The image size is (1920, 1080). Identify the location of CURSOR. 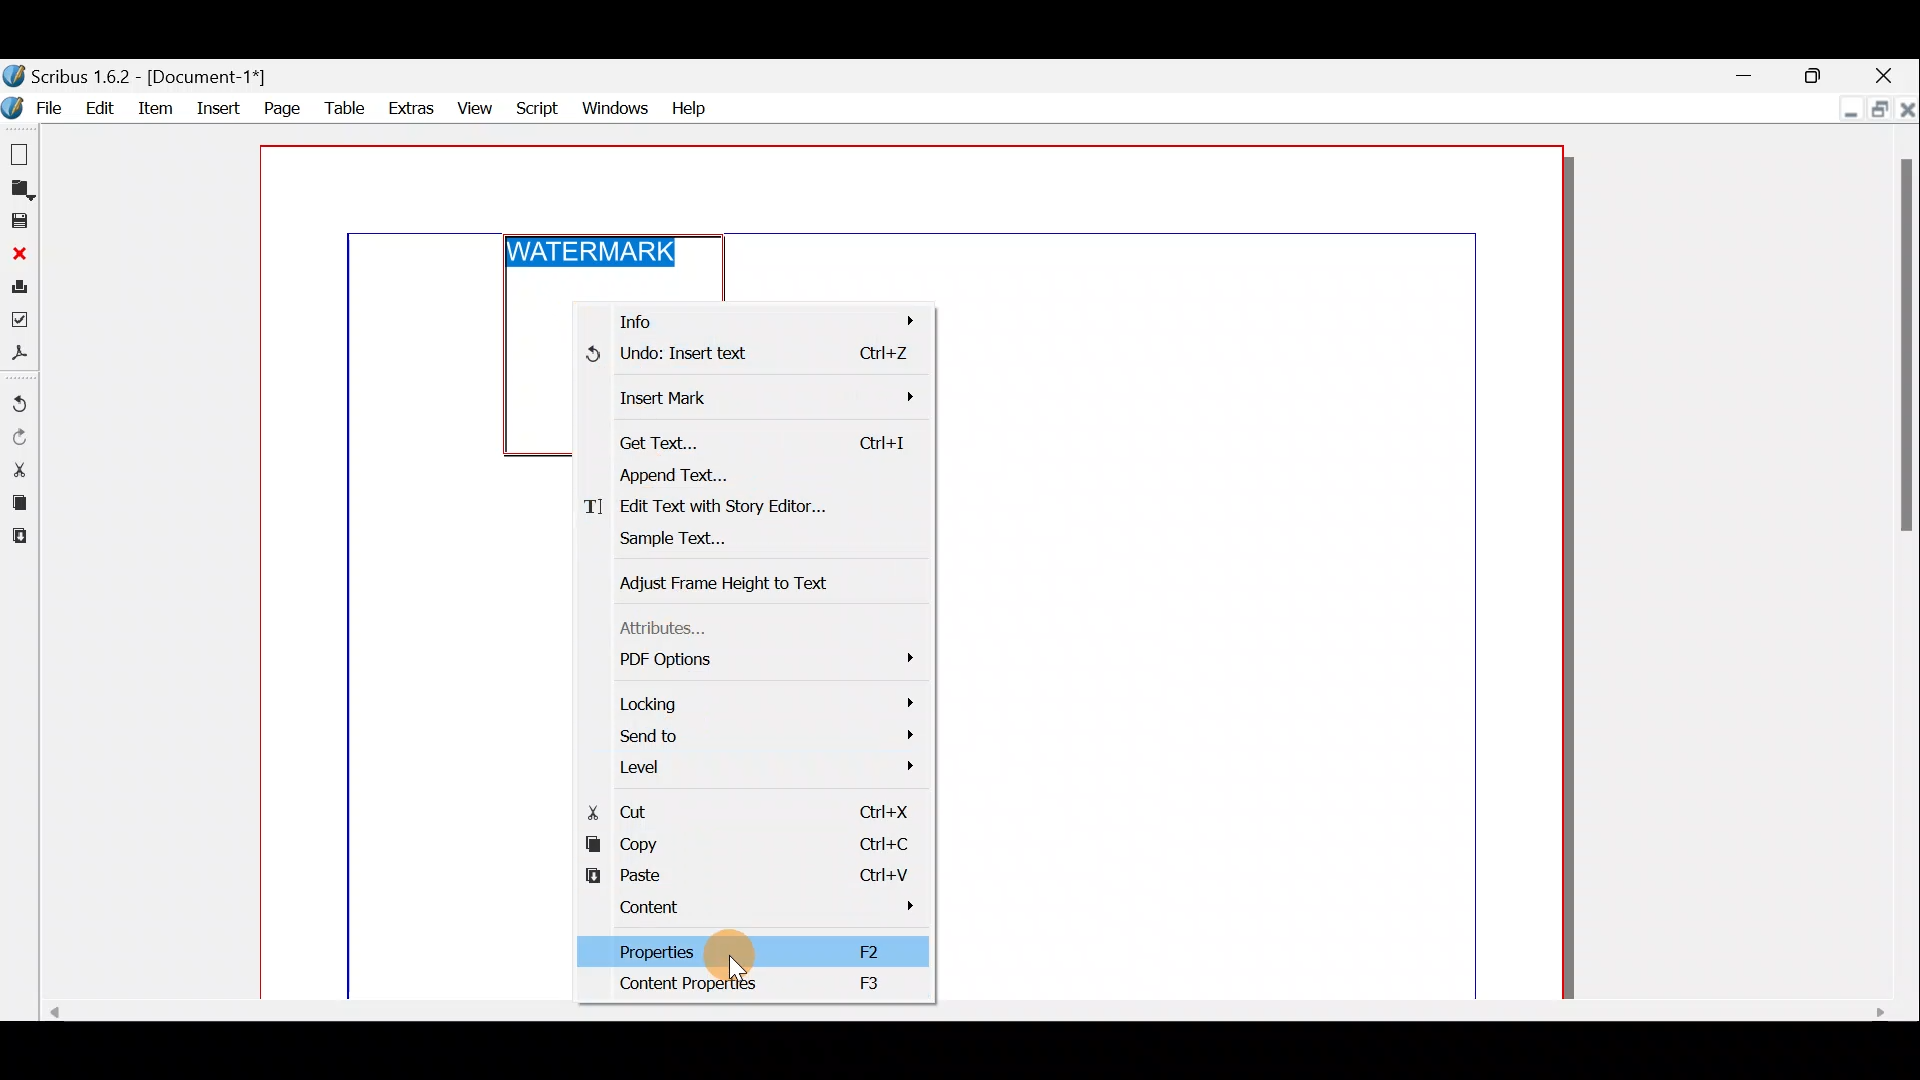
(740, 968).